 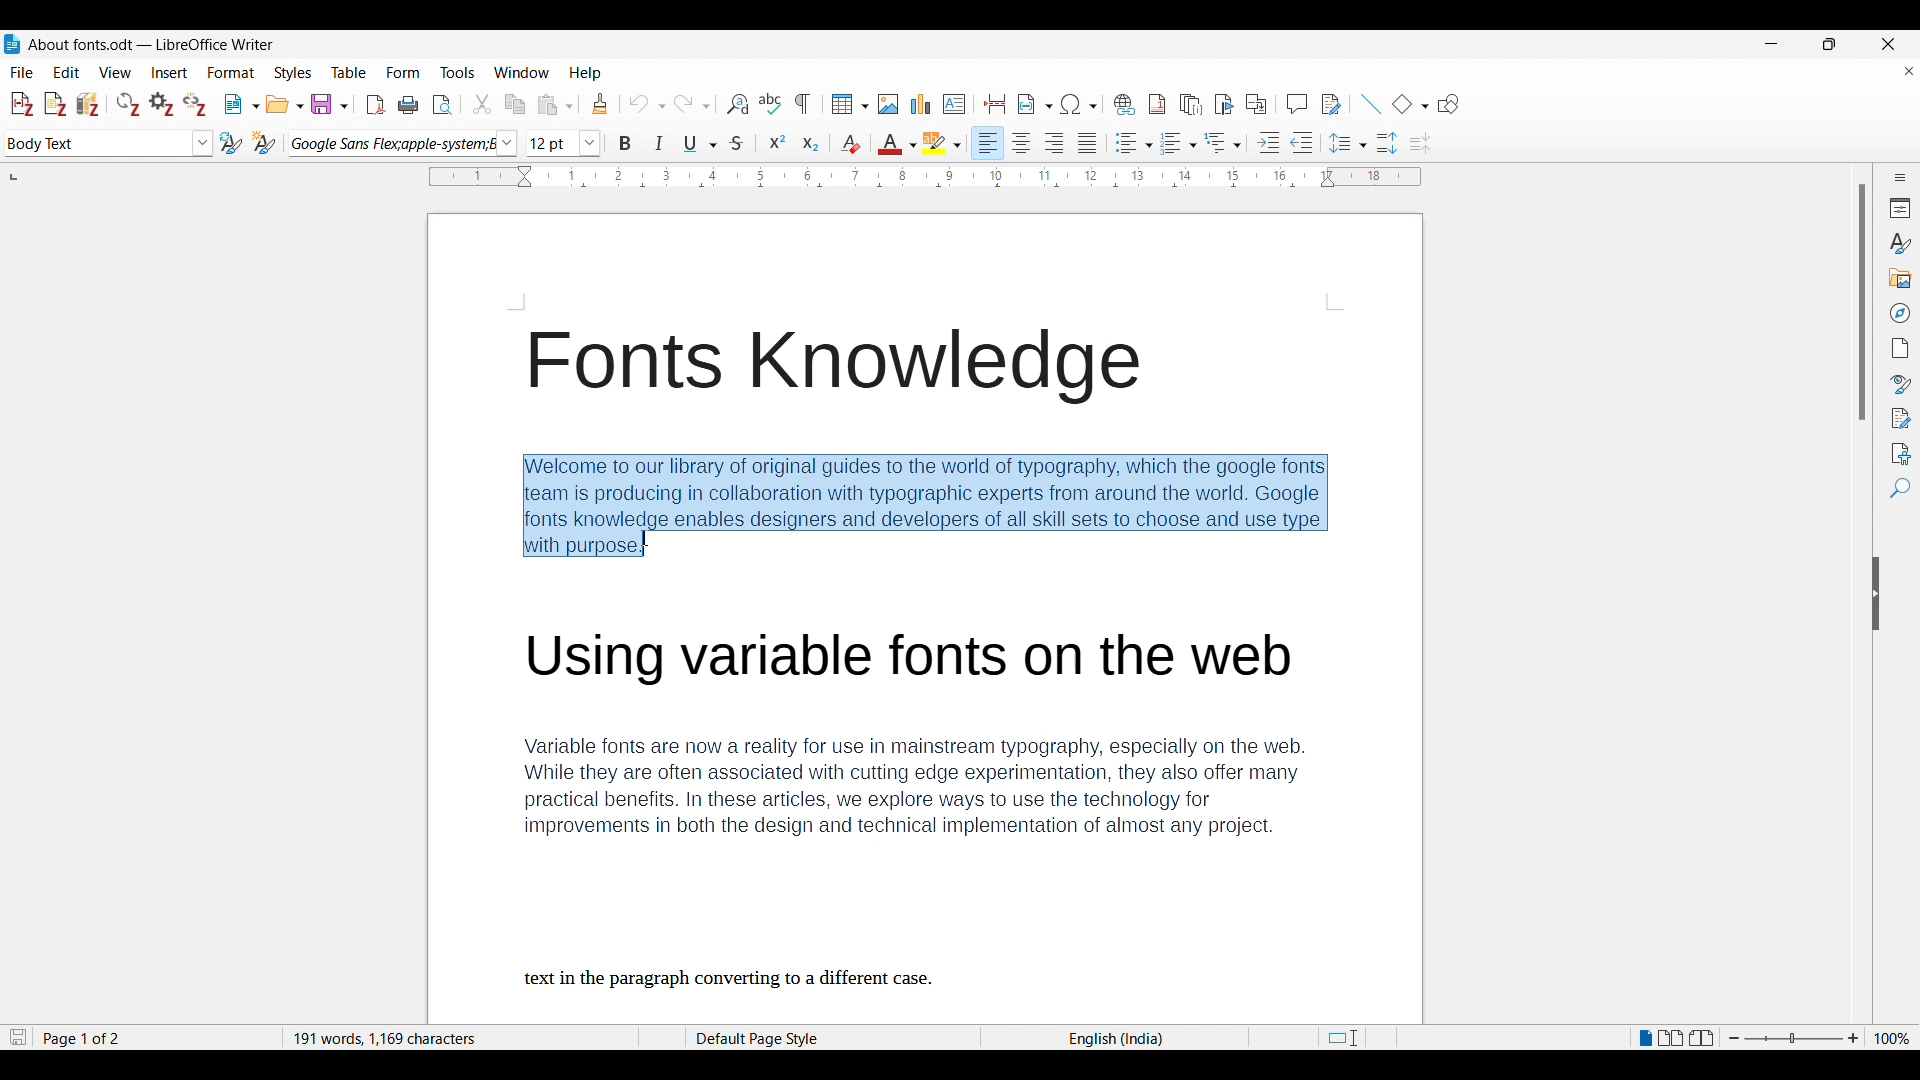 What do you see at coordinates (444, 105) in the screenshot?
I see `Toggle print preview` at bounding box center [444, 105].